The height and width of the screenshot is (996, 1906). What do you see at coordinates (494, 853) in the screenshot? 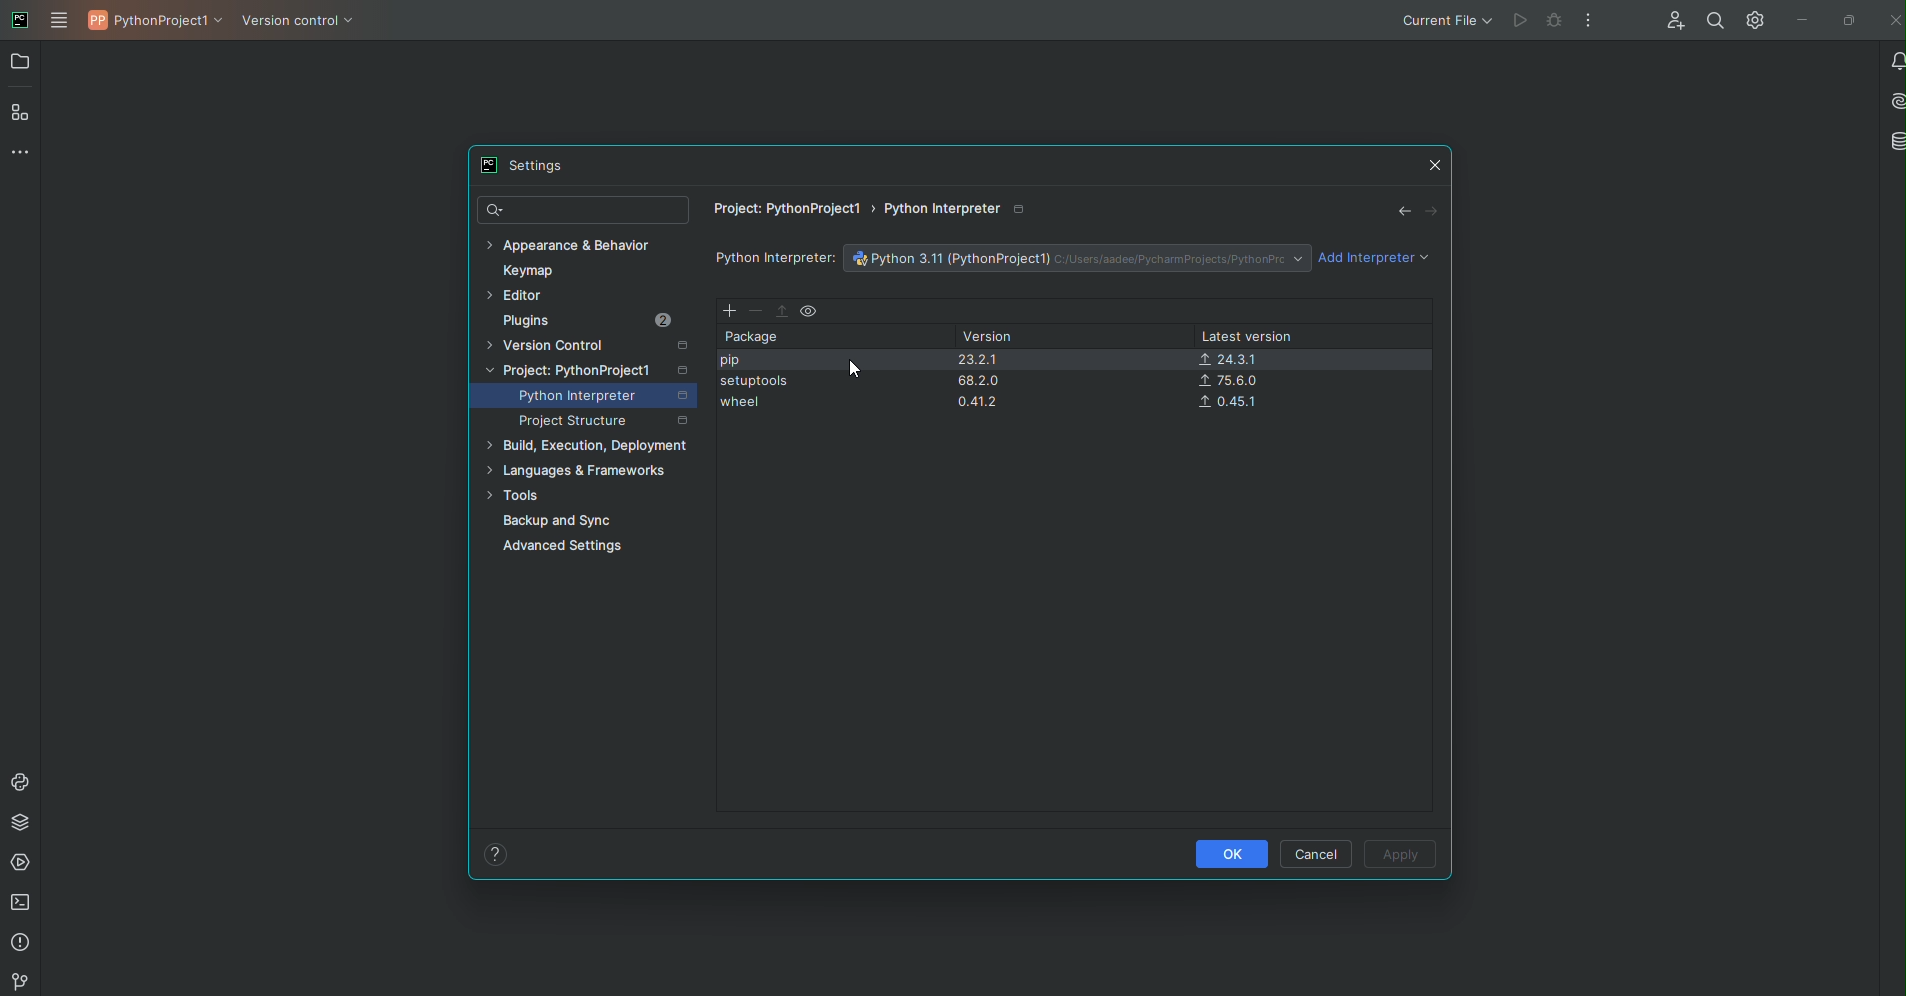
I see `Help` at bounding box center [494, 853].